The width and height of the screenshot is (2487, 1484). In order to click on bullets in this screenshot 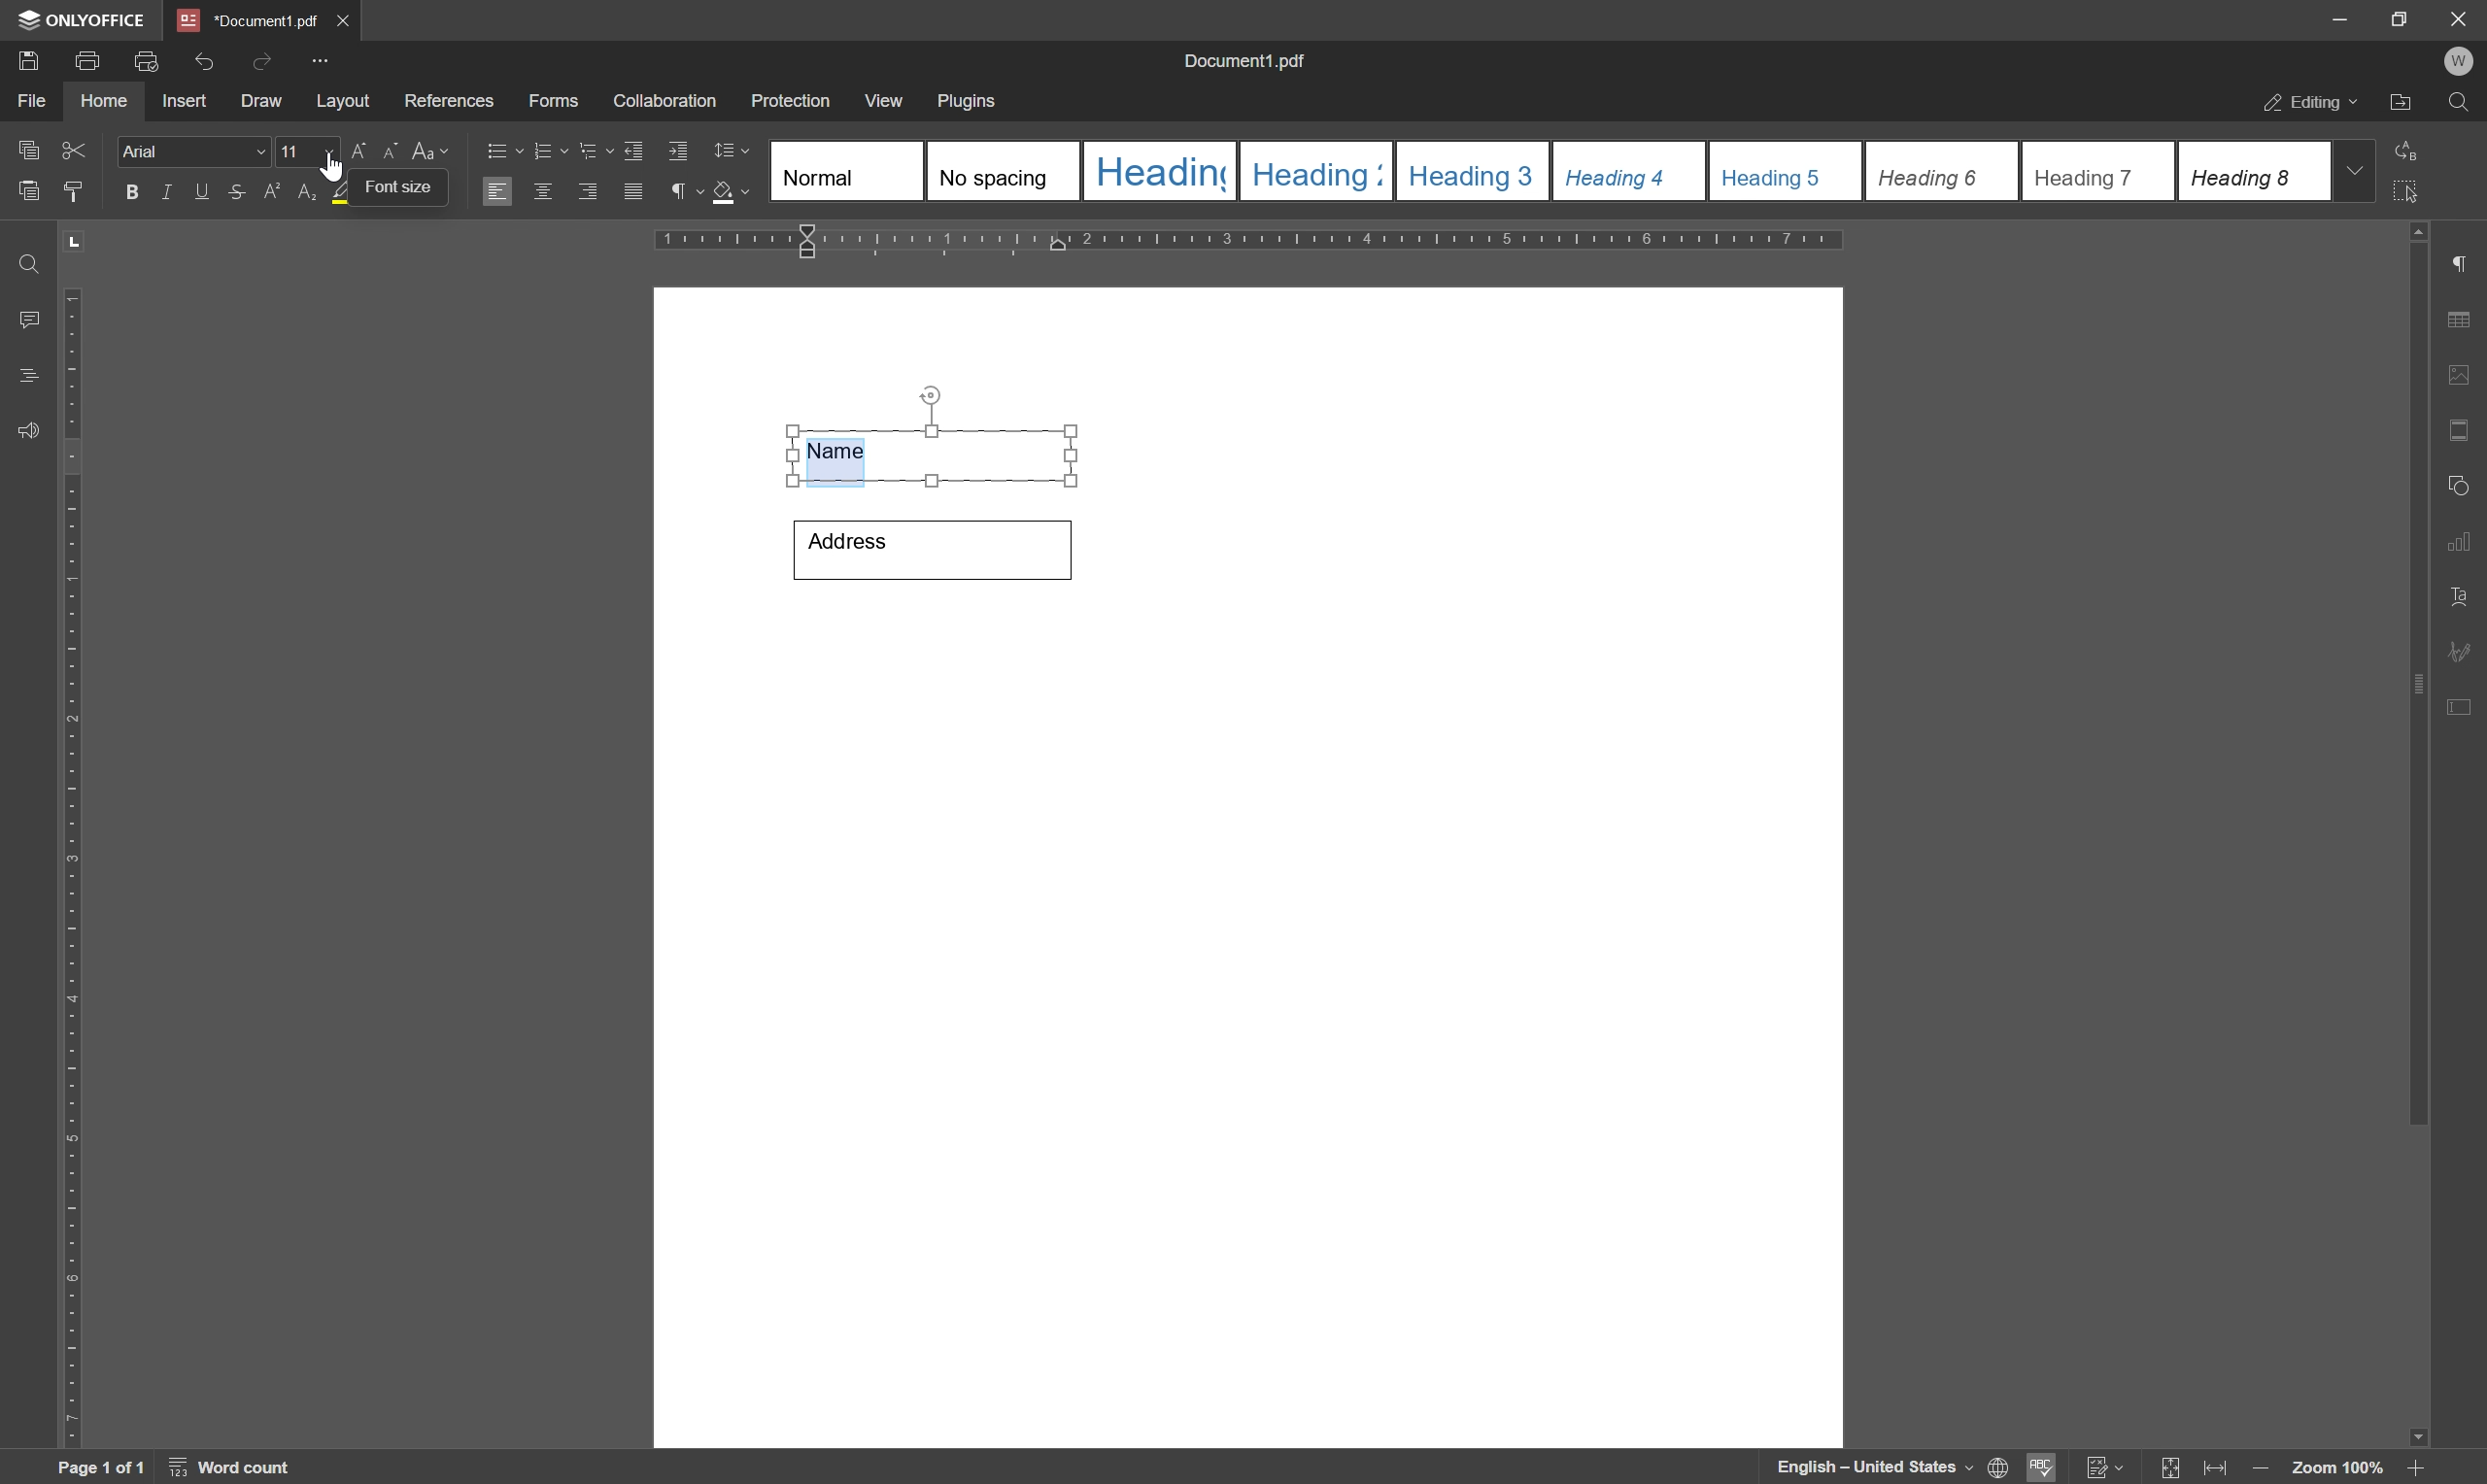, I will do `click(501, 149)`.